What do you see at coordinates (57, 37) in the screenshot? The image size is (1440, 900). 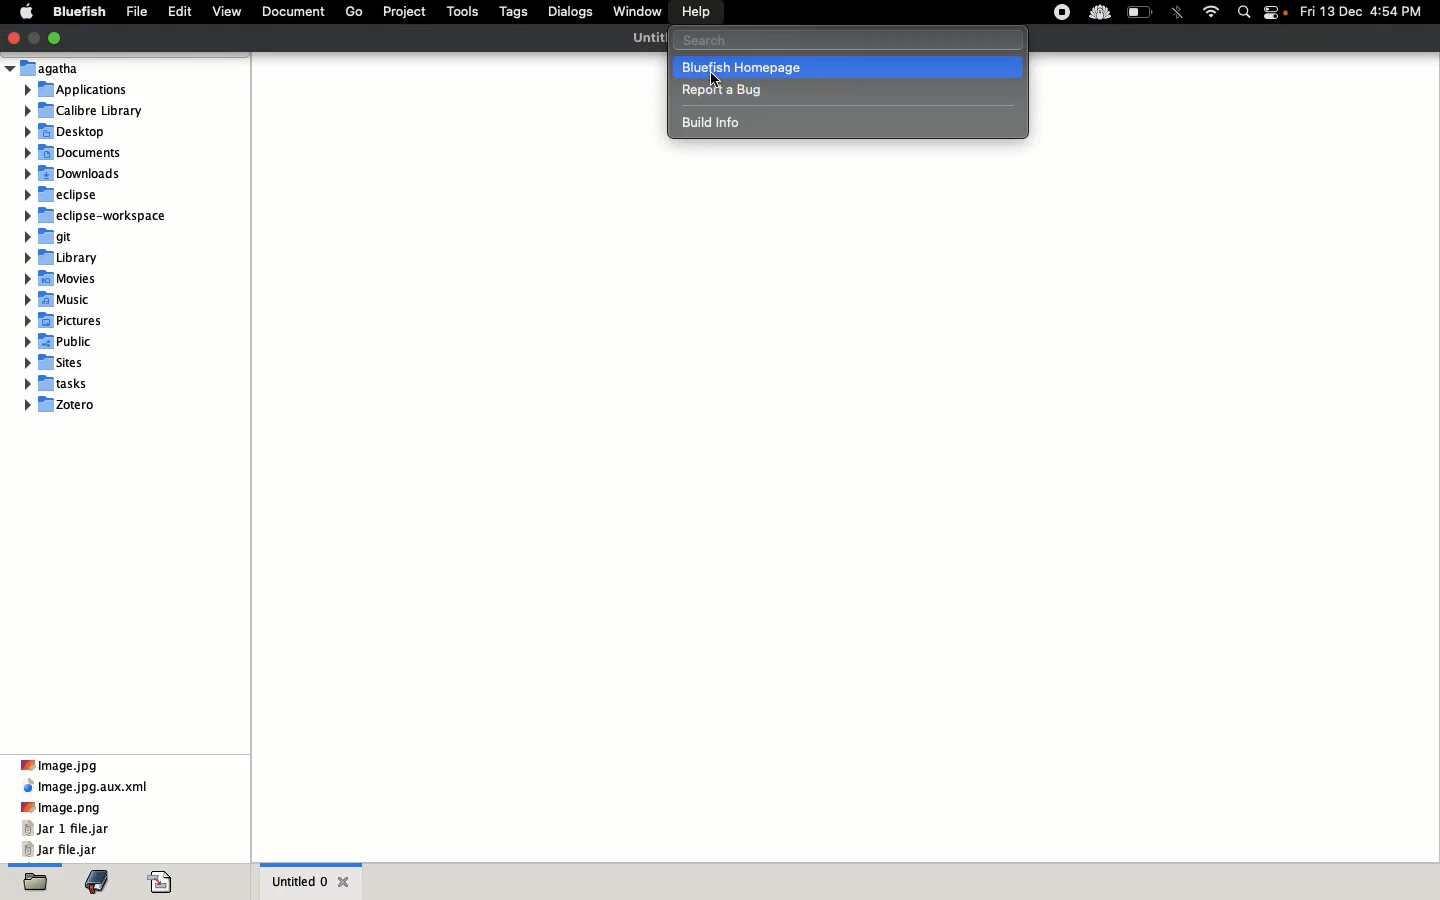 I see `Maximize` at bounding box center [57, 37].